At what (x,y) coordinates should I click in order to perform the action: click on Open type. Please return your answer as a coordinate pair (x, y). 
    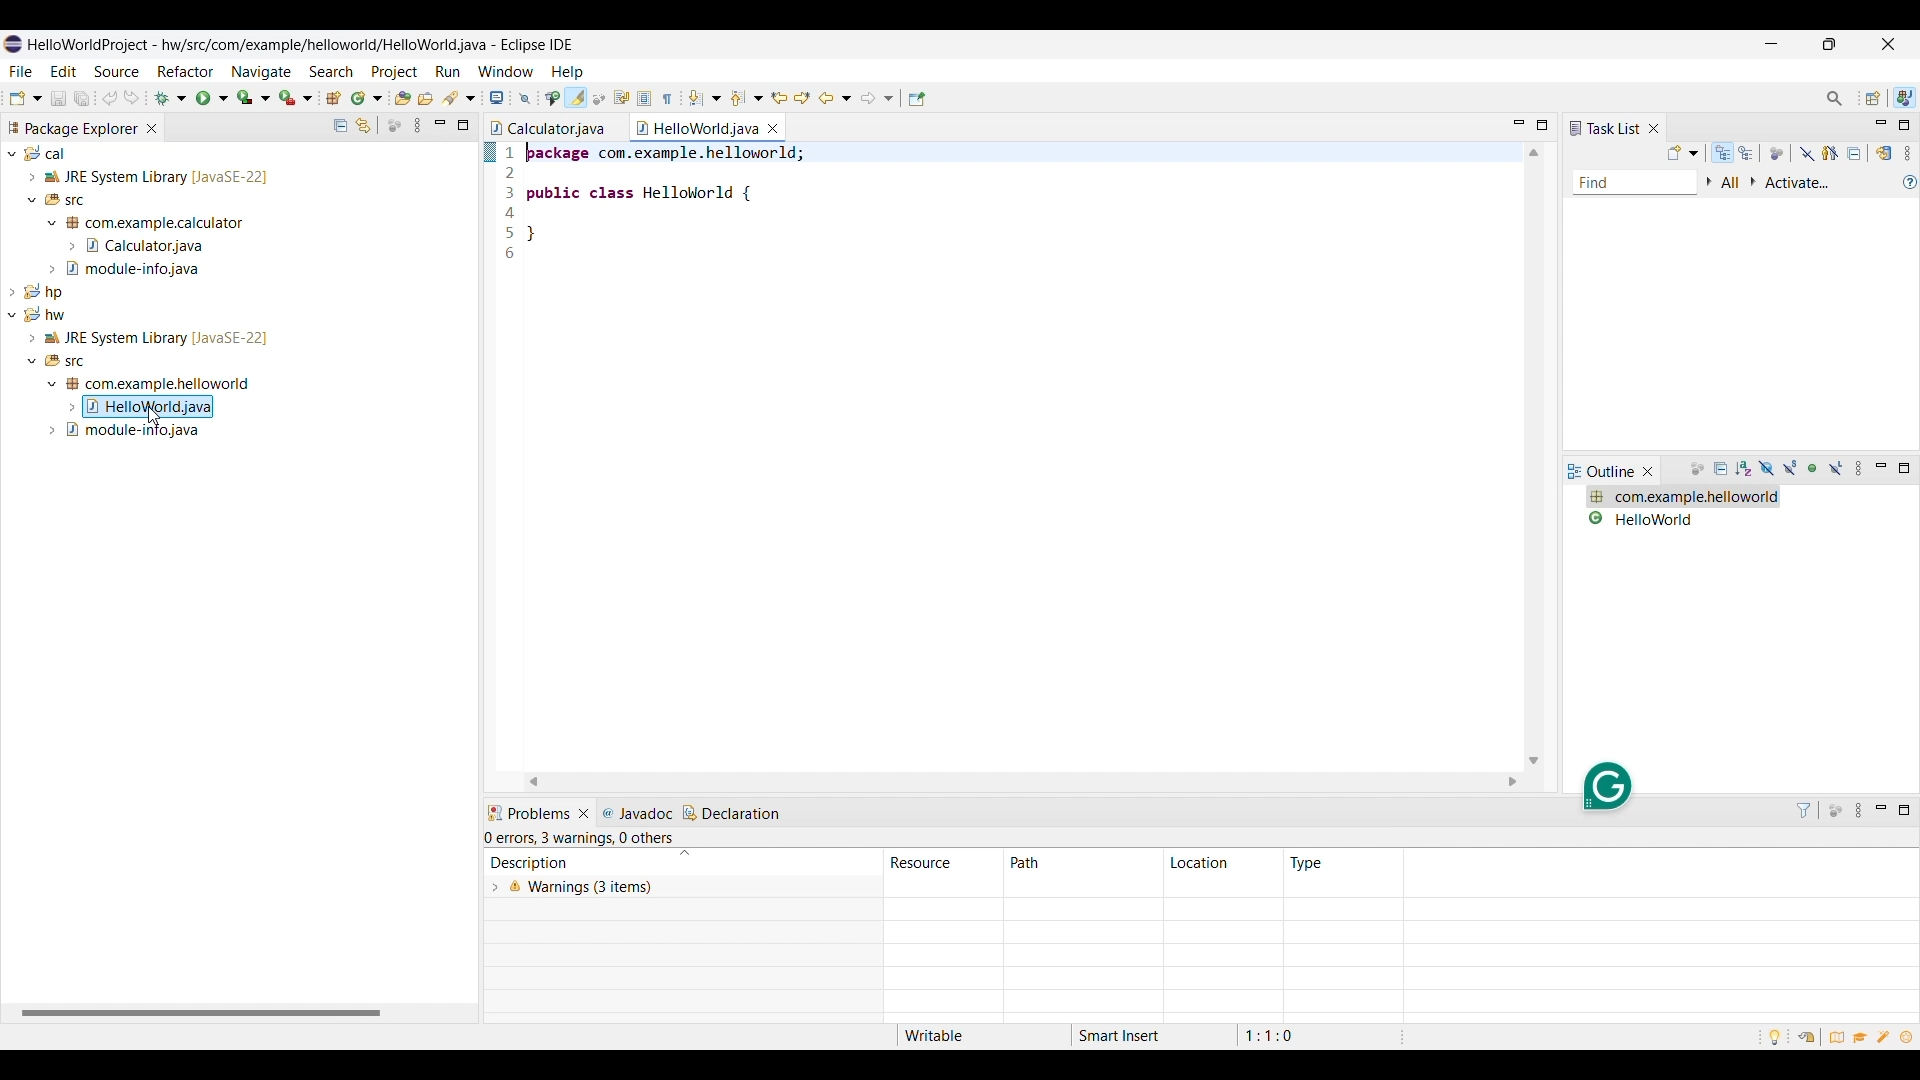
    Looking at the image, I should click on (403, 97).